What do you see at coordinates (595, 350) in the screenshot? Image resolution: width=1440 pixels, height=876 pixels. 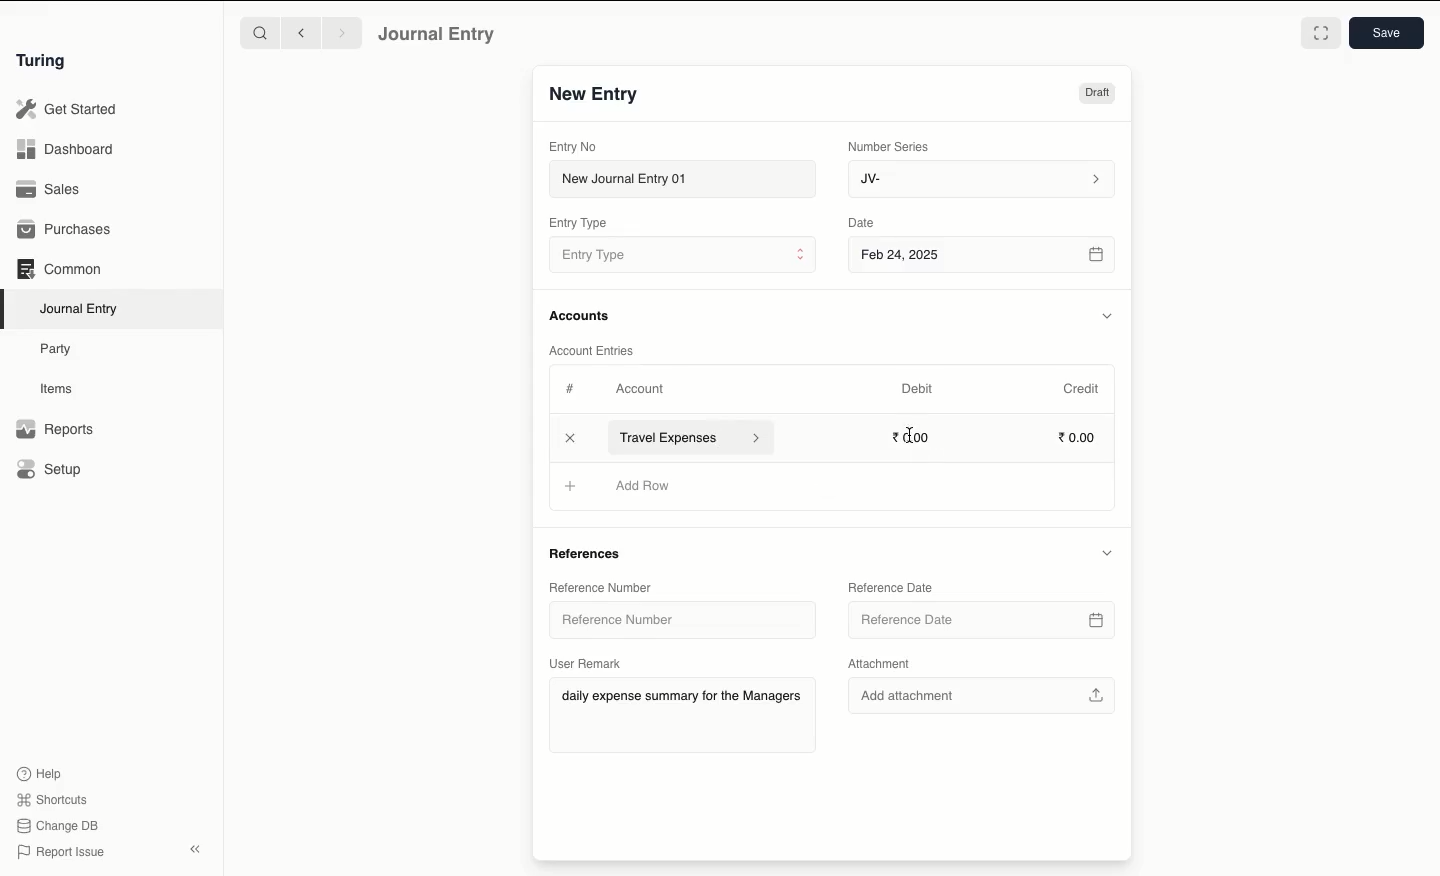 I see `Account Entries` at bounding box center [595, 350].